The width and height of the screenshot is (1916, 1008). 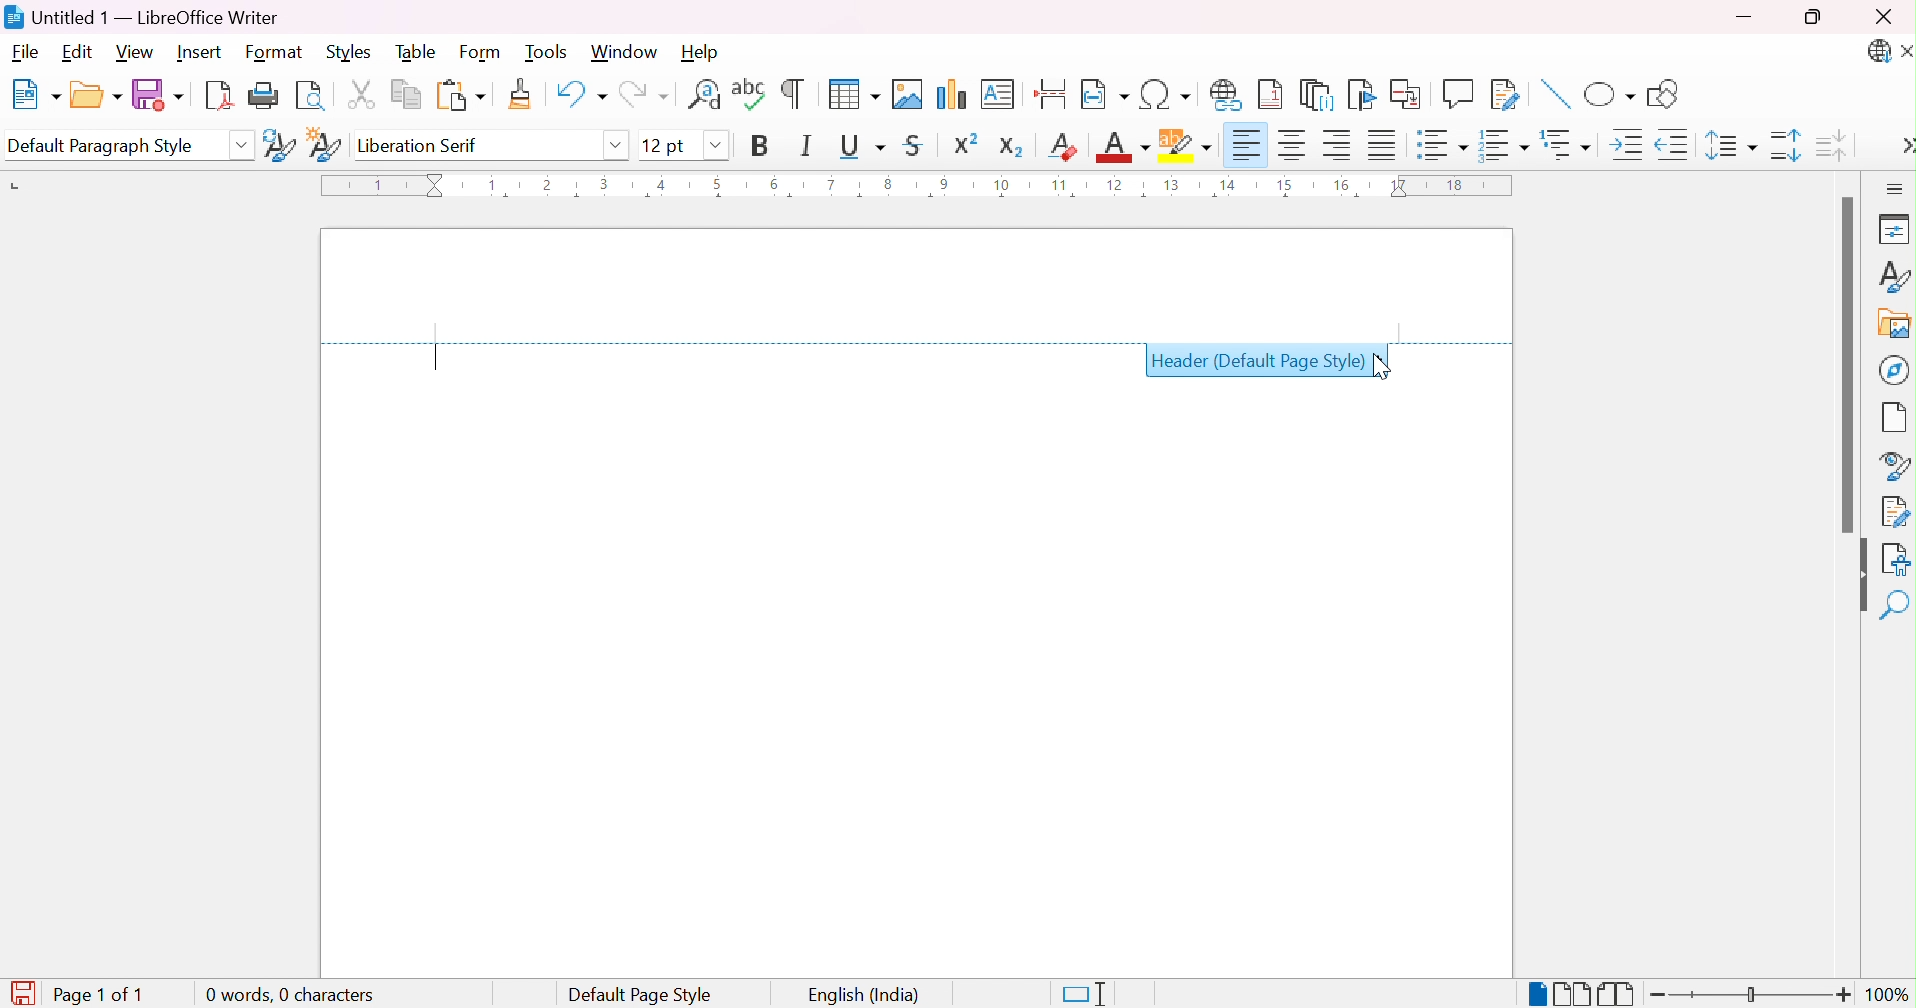 I want to click on Toggle ordered list, so click(x=1508, y=148).